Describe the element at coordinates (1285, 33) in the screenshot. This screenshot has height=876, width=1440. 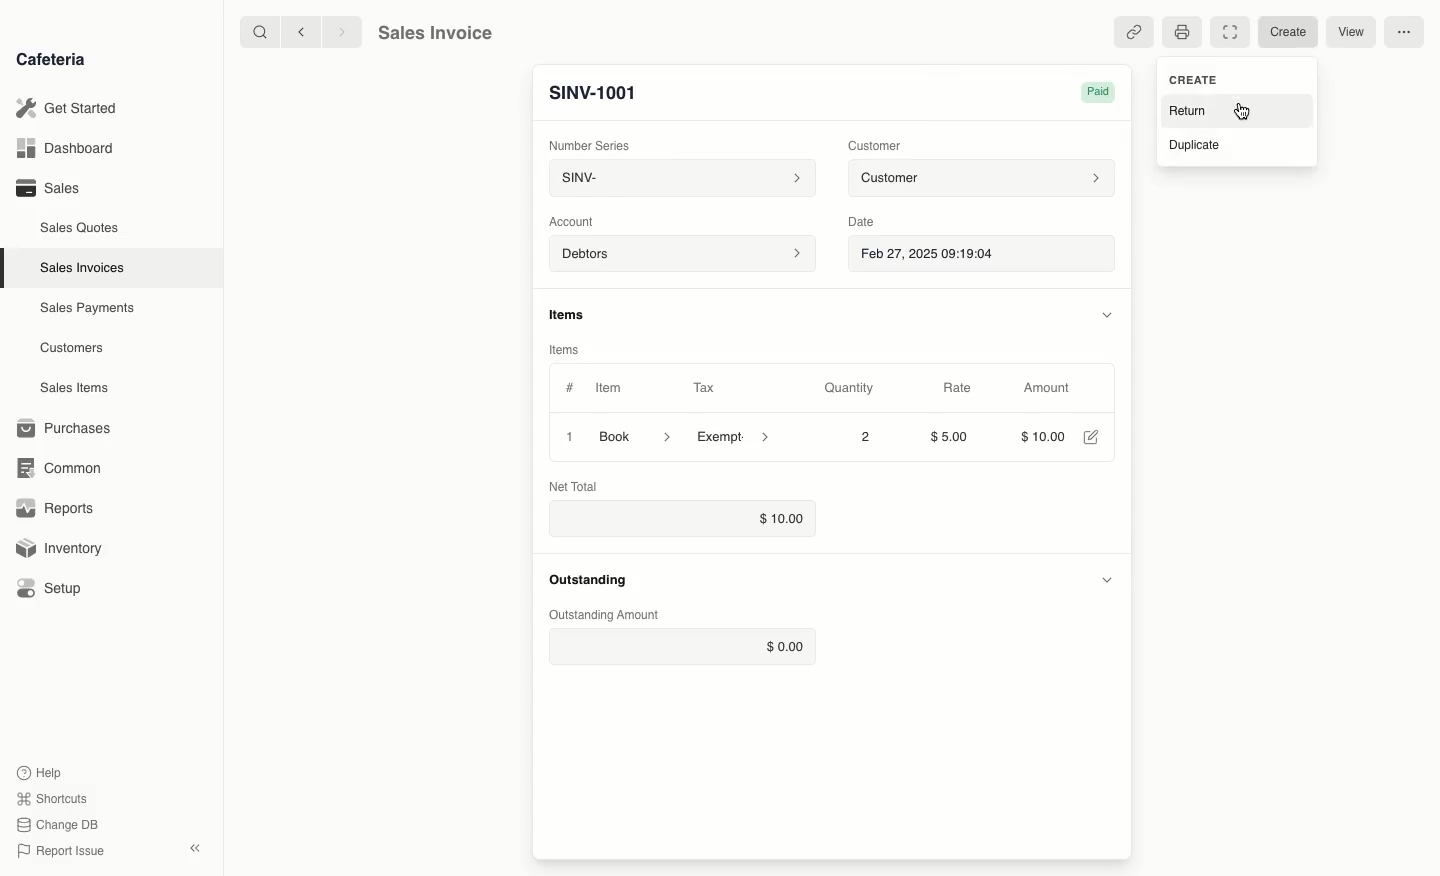
I see `create` at that location.